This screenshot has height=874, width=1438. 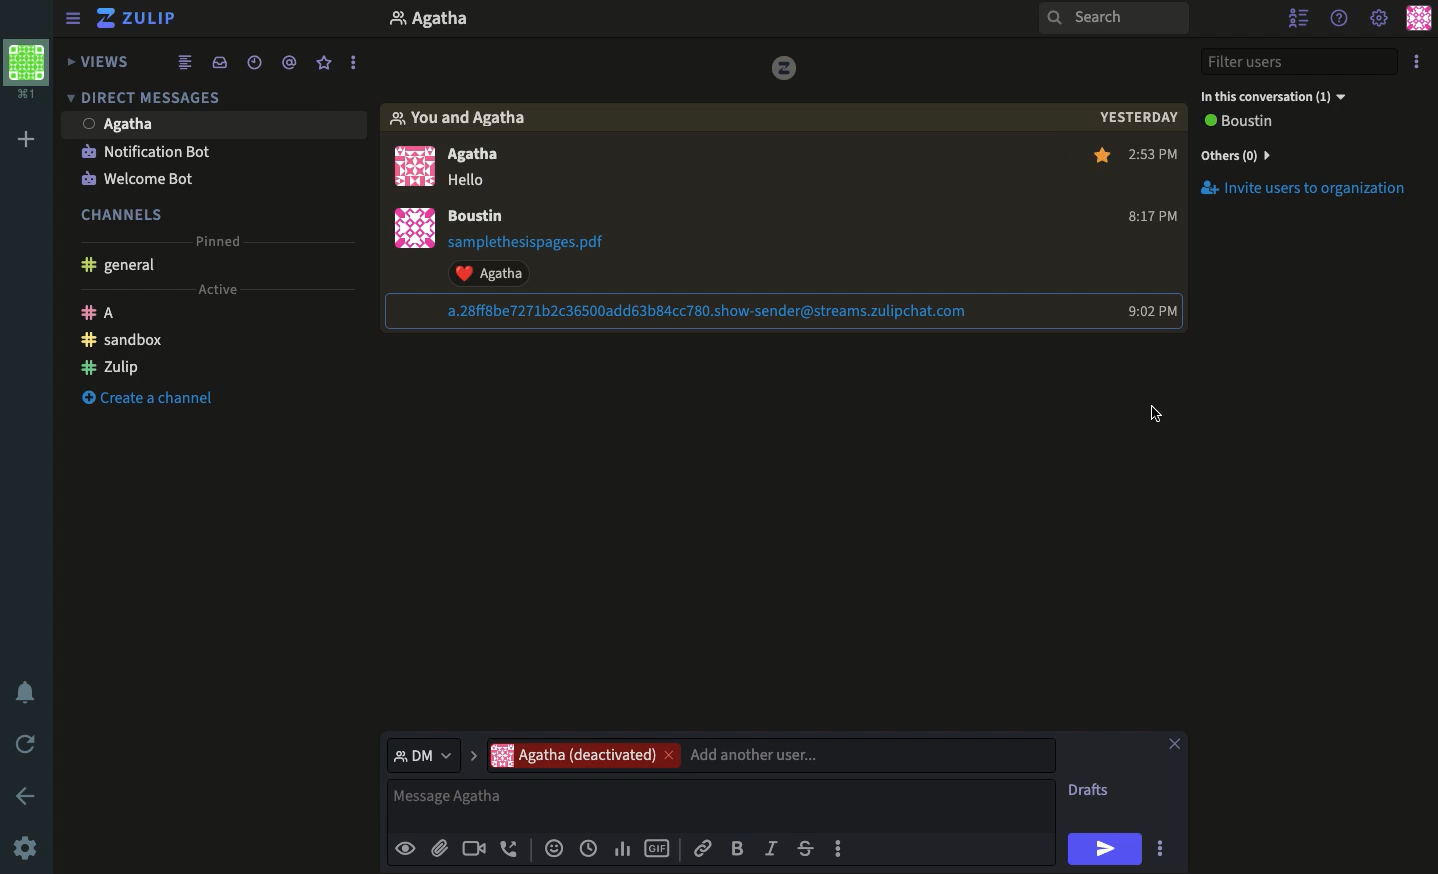 I want to click on Create a channel, so click(x=153, y=398).